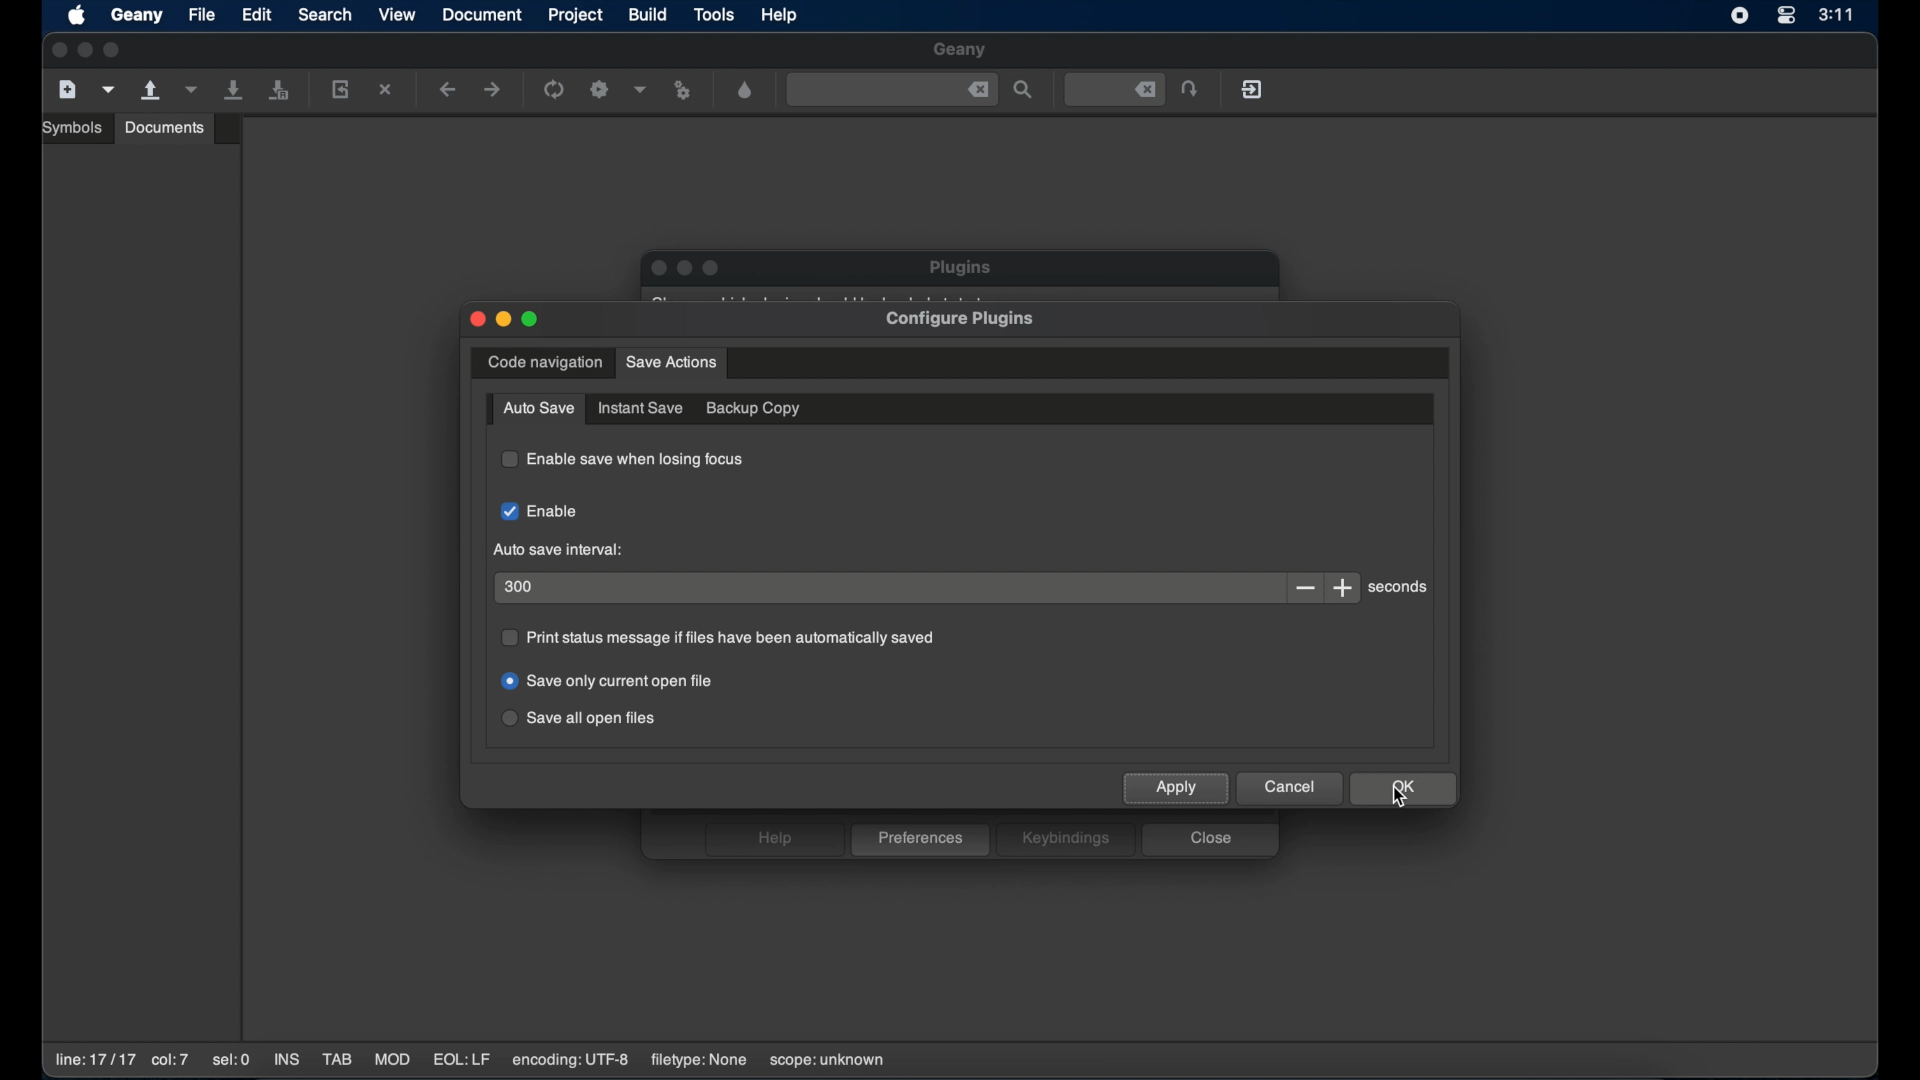 The width and height of the screenshot is (1920, 1080). What do you see at coordinates (109, 90) in the screenshot?
I see `create a new file from template` at bounding box center [109, 90].